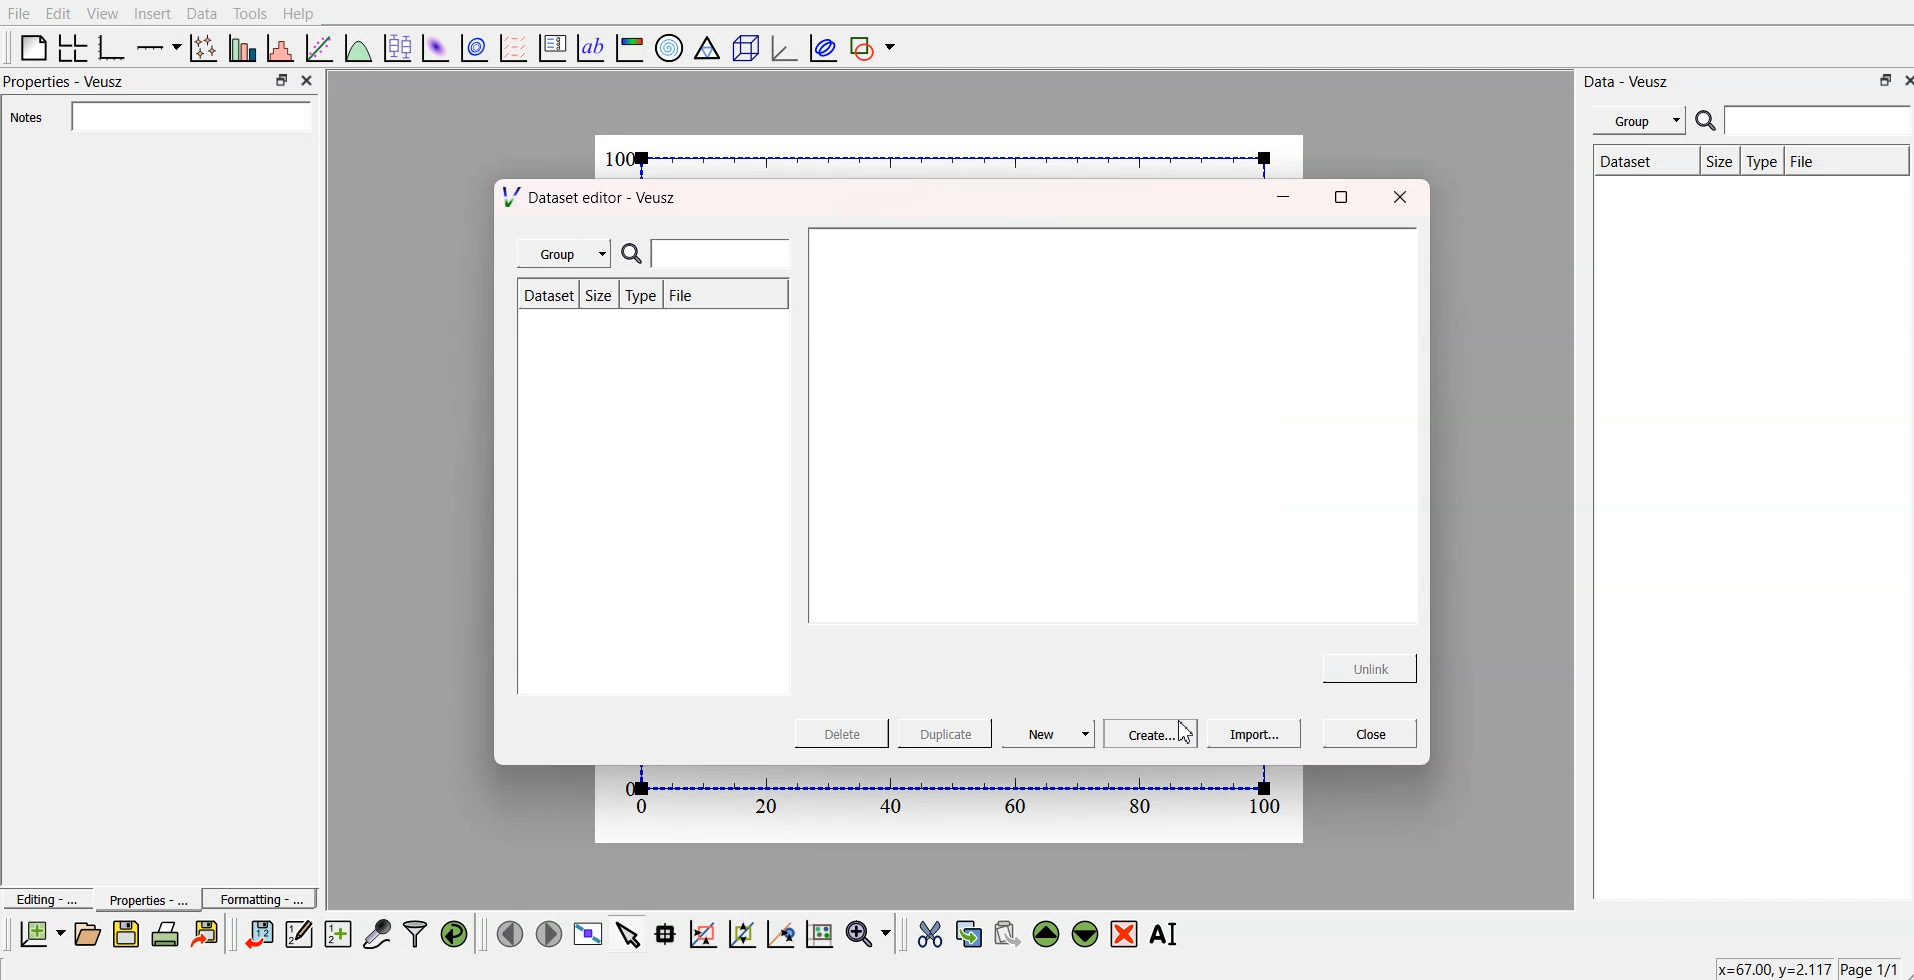 The height and width of the screenshot is (980, 1914). Describe the element at coordinates (307, 13) in the screenshot. I see `Help` at that location.